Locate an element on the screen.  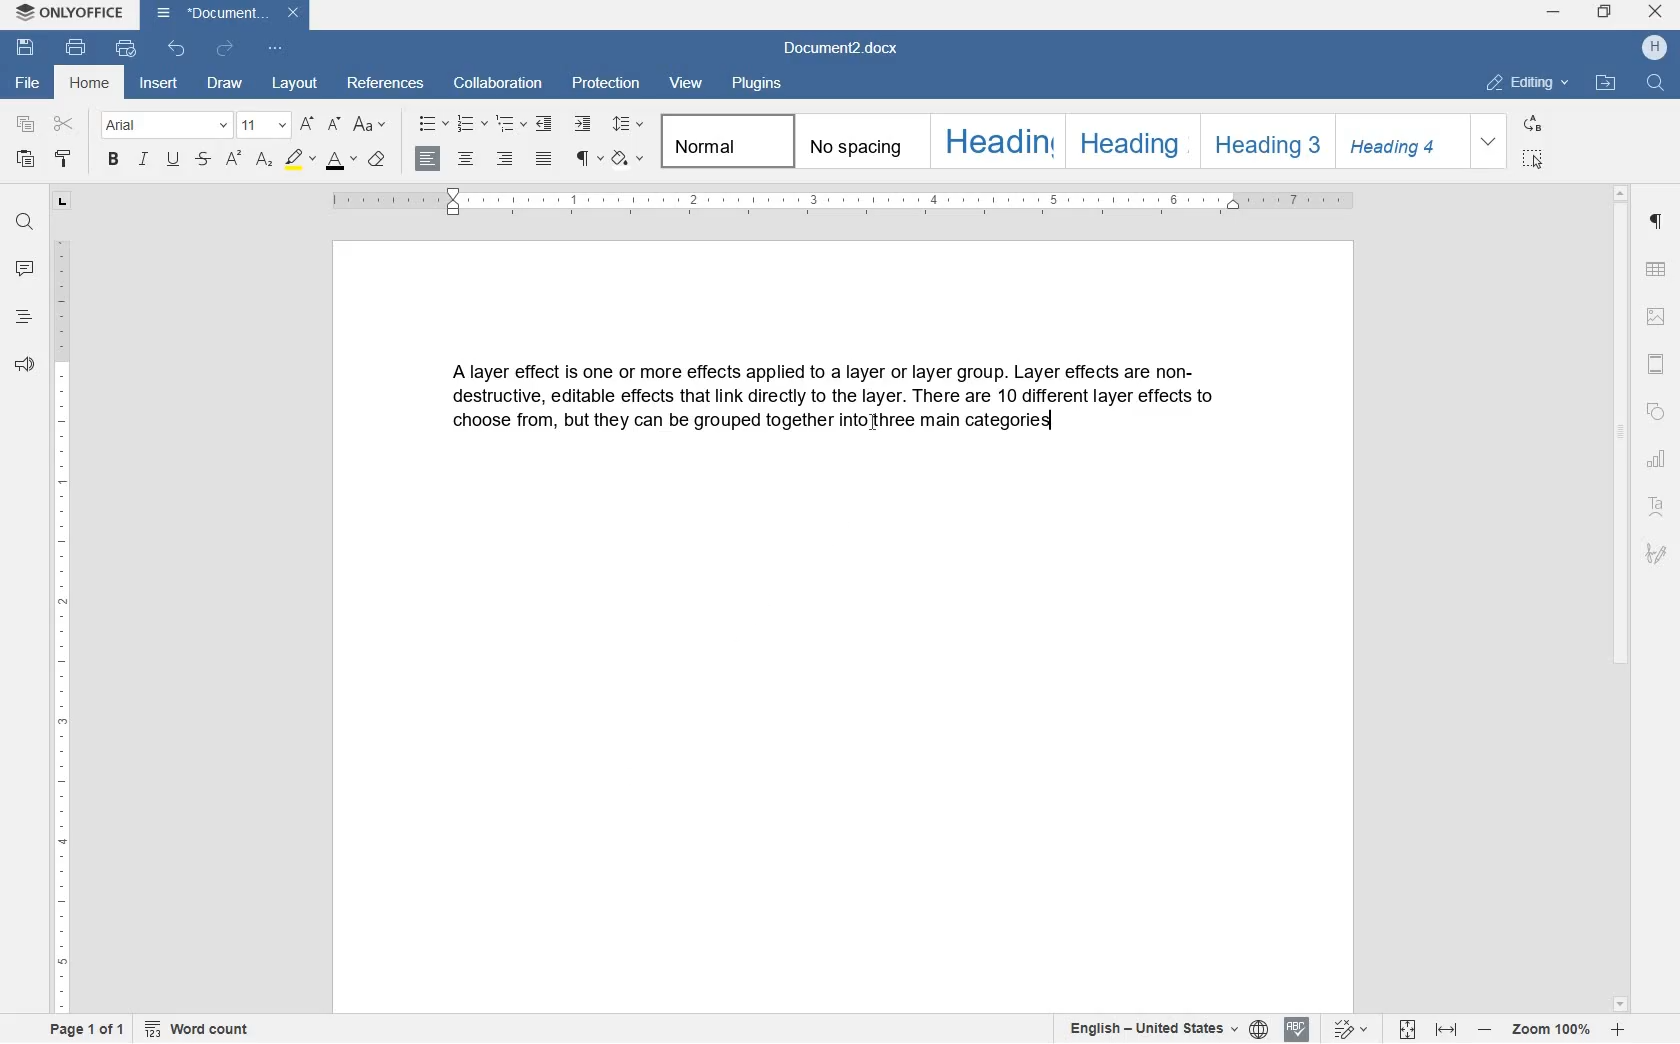
no spacing is located at coordinates (858, 140).